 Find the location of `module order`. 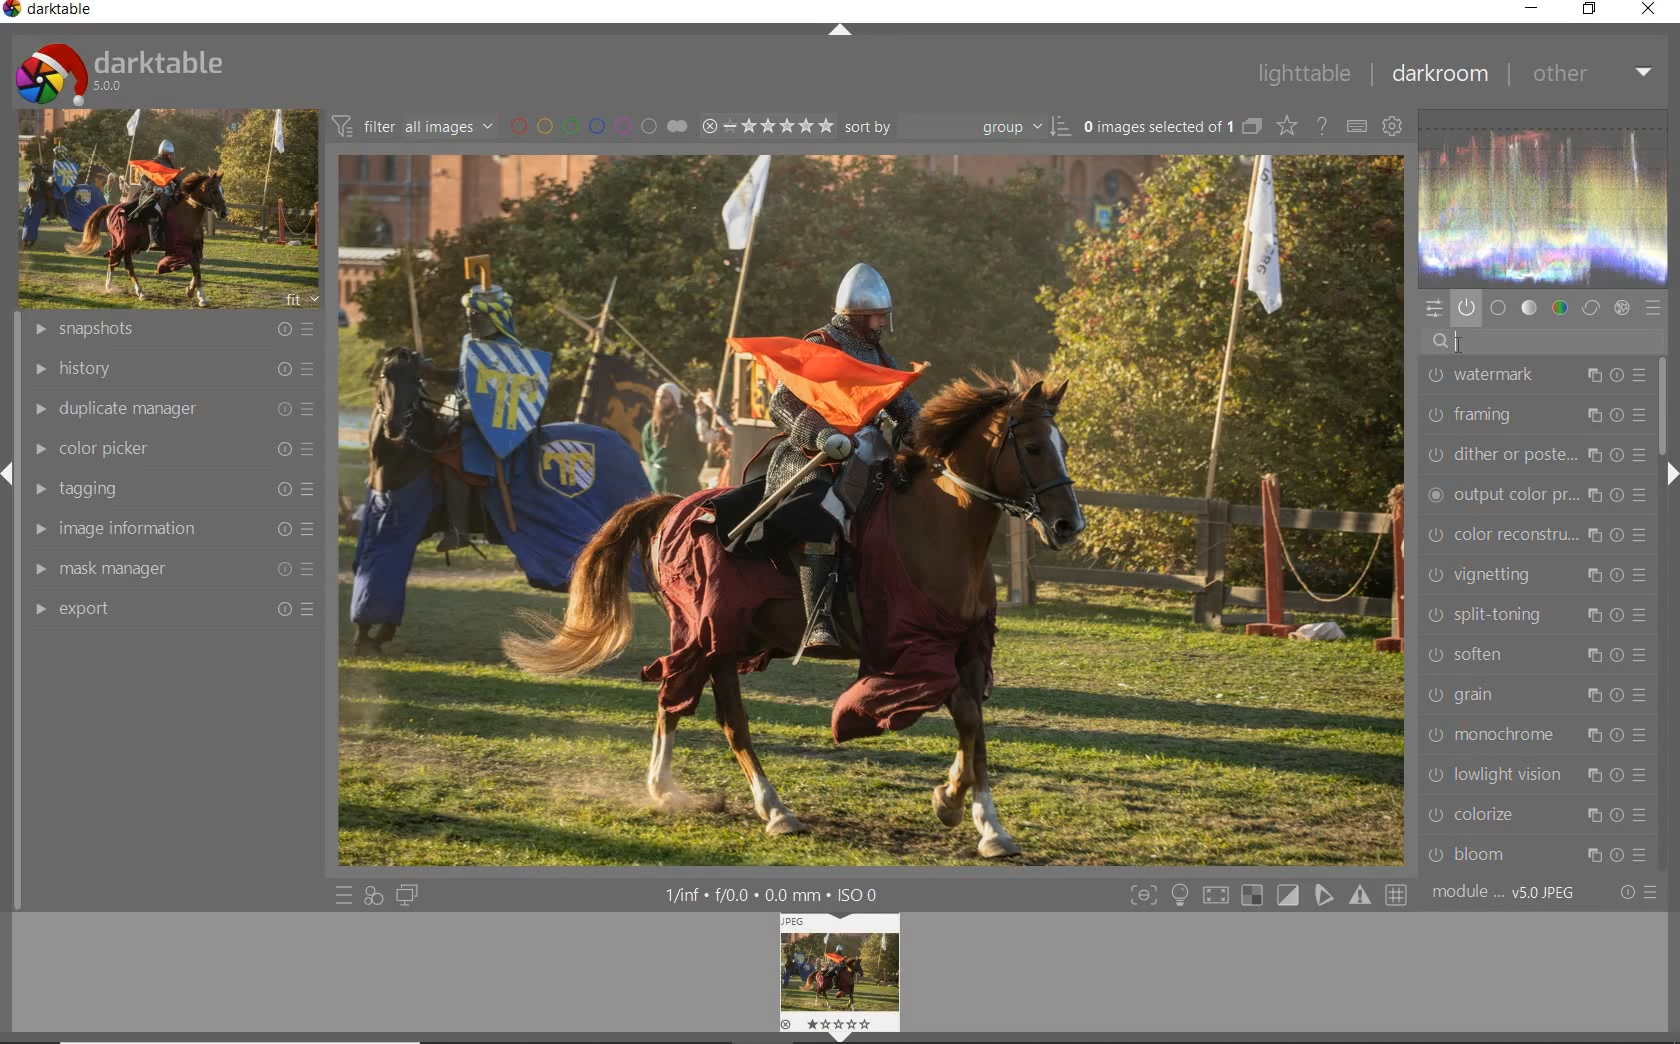

module order is located at coordinates (1513, 892).